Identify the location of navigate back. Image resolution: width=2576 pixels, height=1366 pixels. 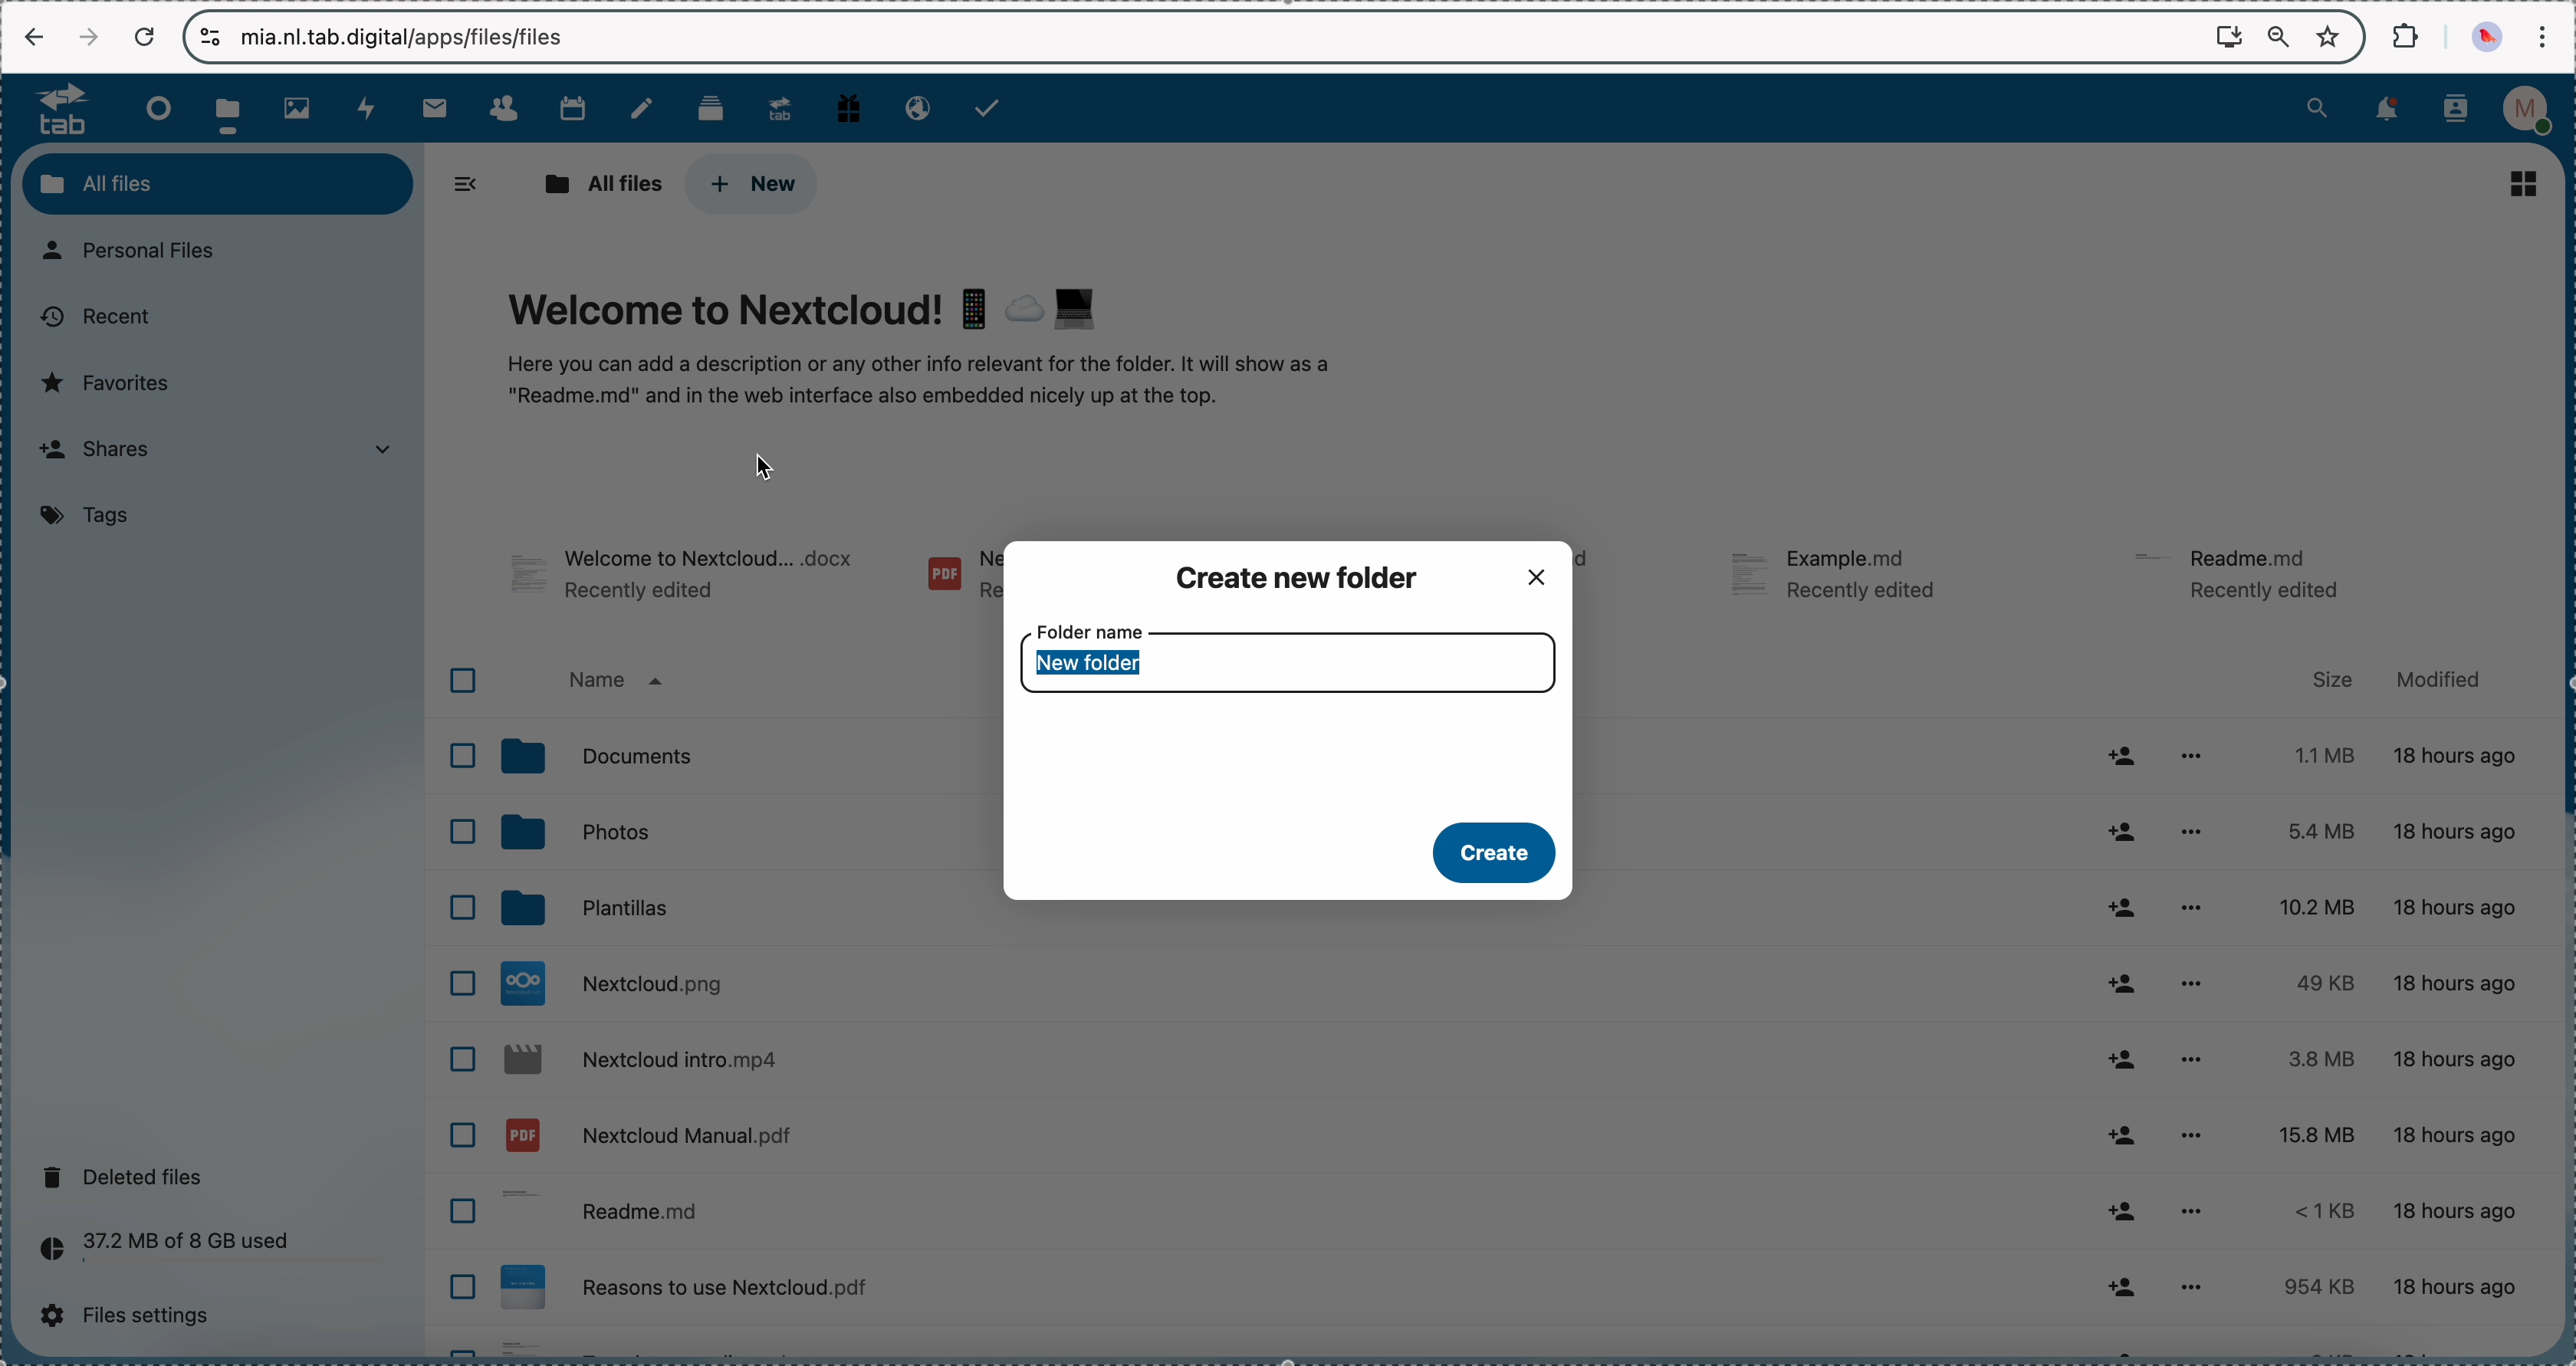
(35, 39).